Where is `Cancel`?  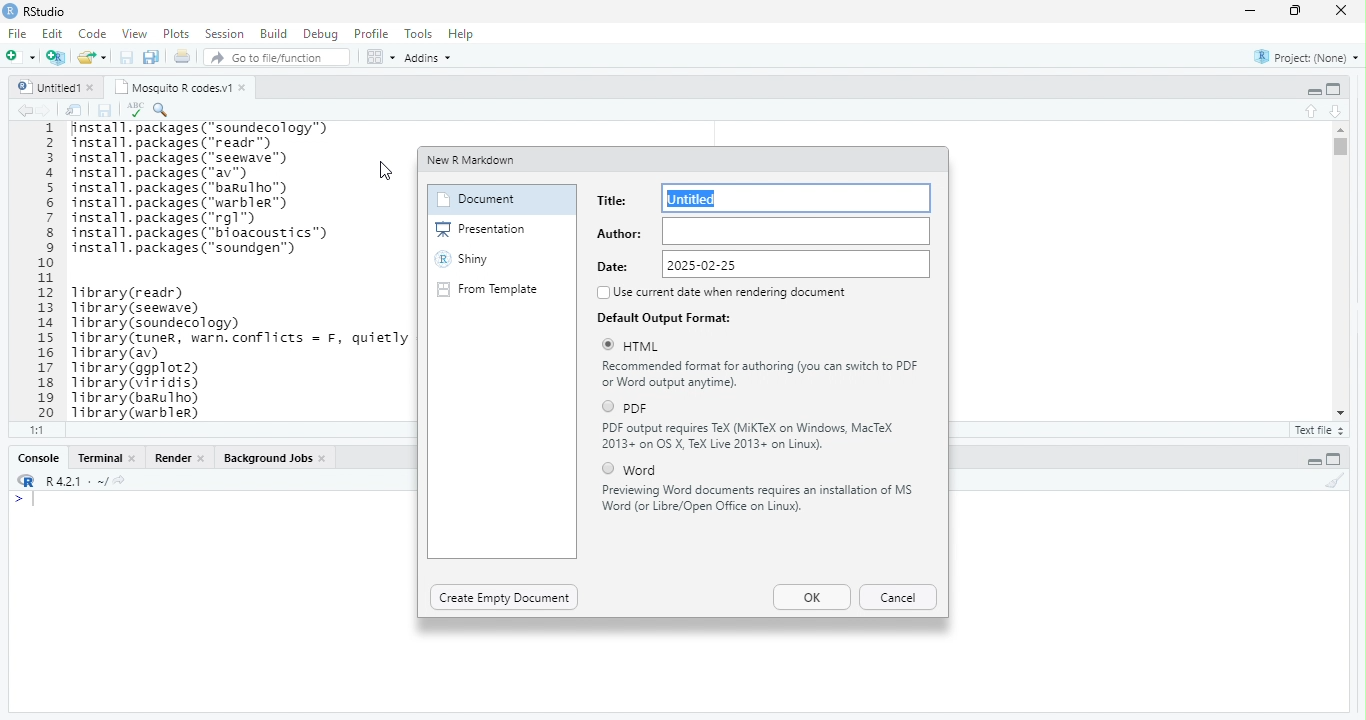
Cancel is located at coordinates (898, 597).